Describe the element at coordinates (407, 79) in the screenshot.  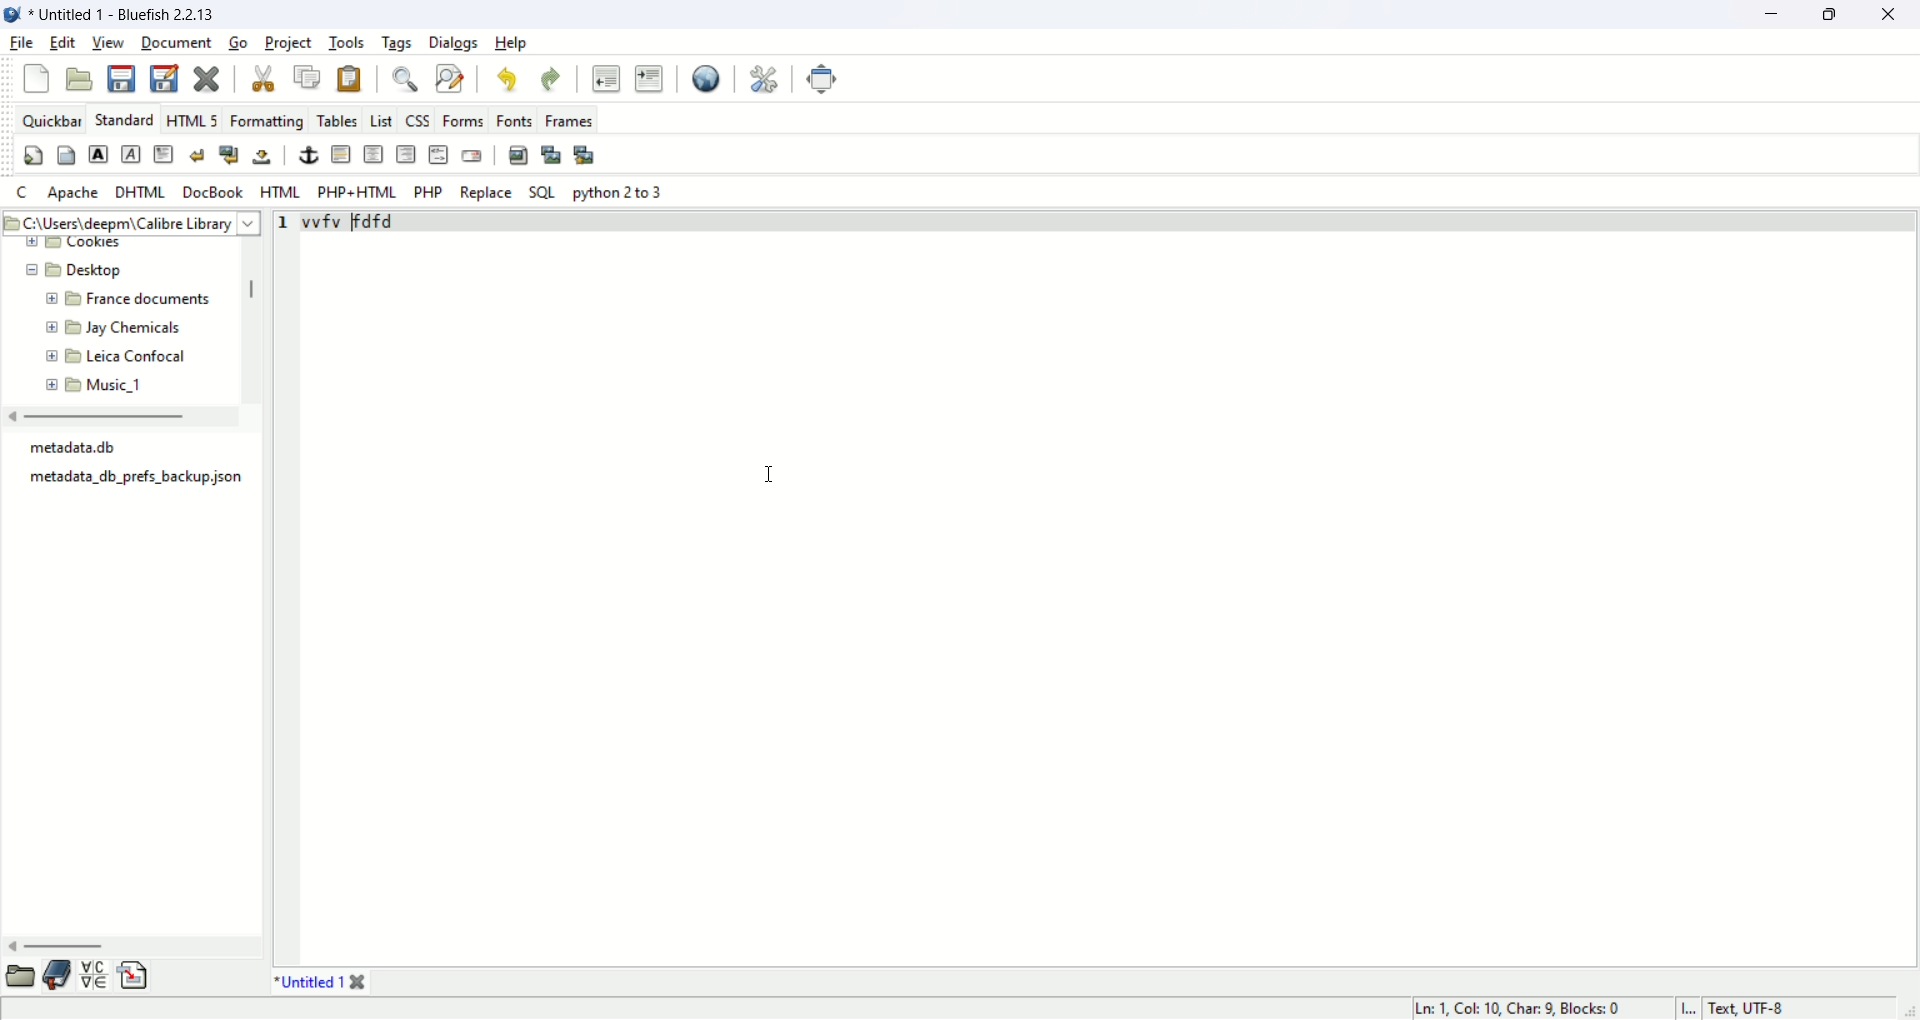
I see `find` at that location.